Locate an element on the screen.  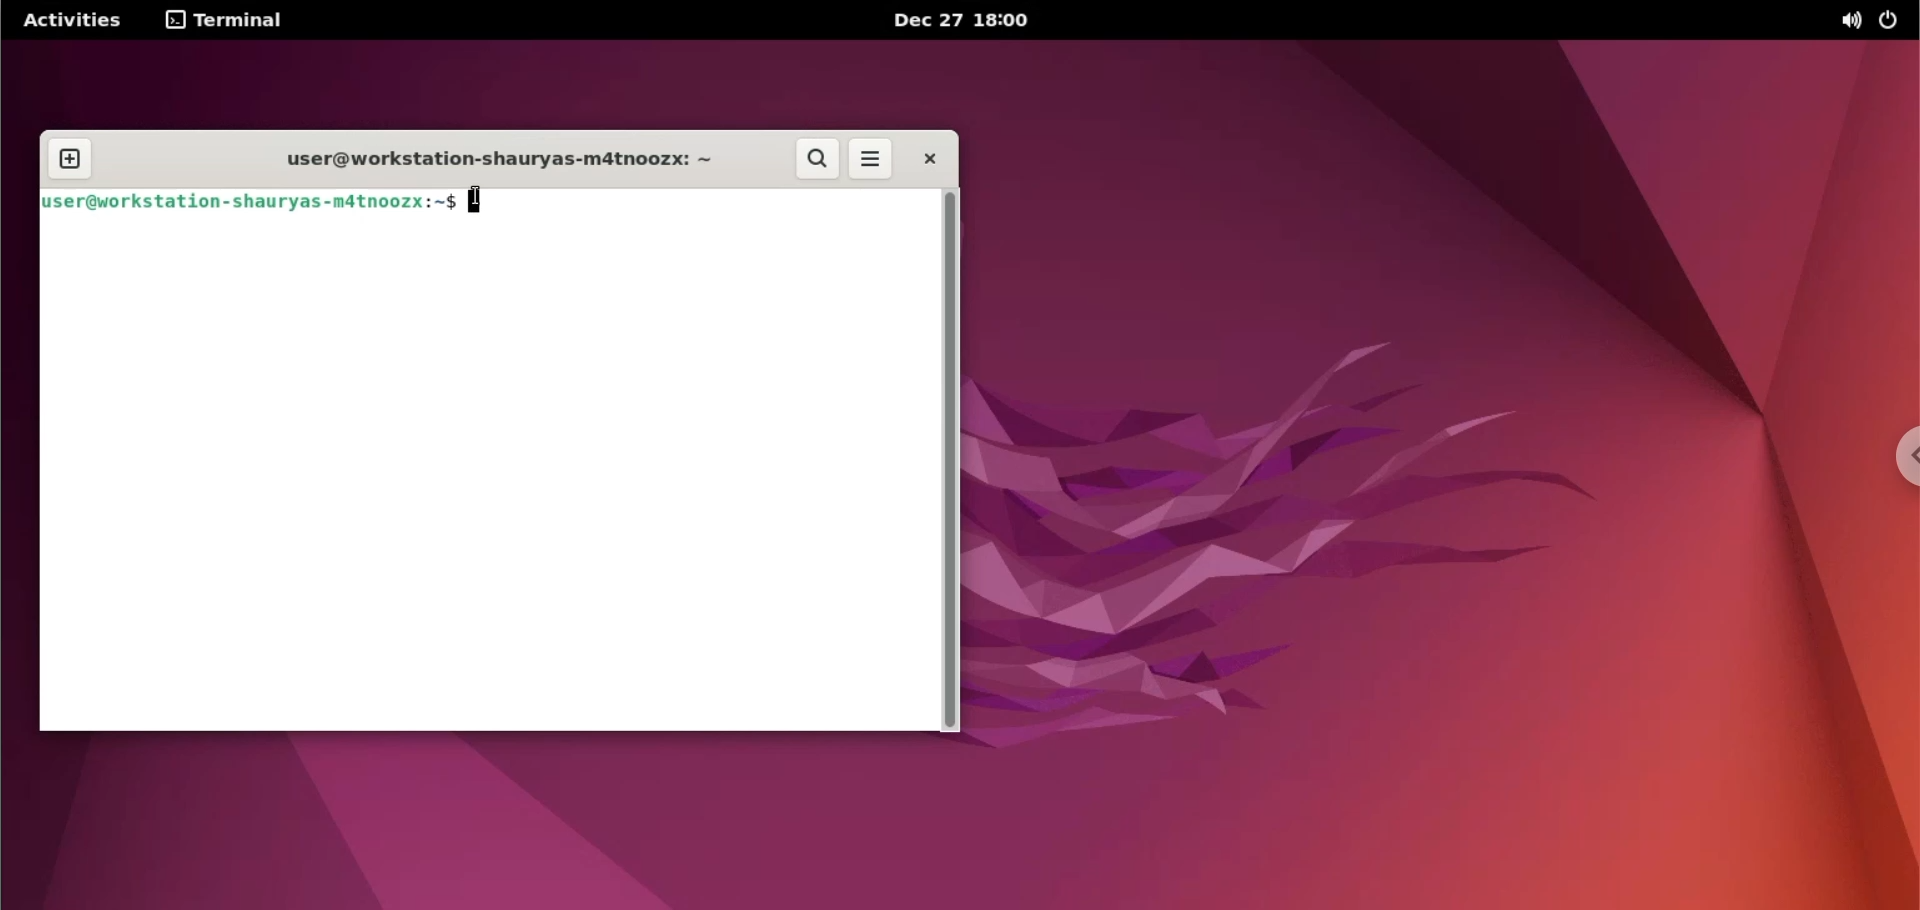
 user@workstation-shauryas-m4tnoozx: ~ is located at coordinates (483, 162).